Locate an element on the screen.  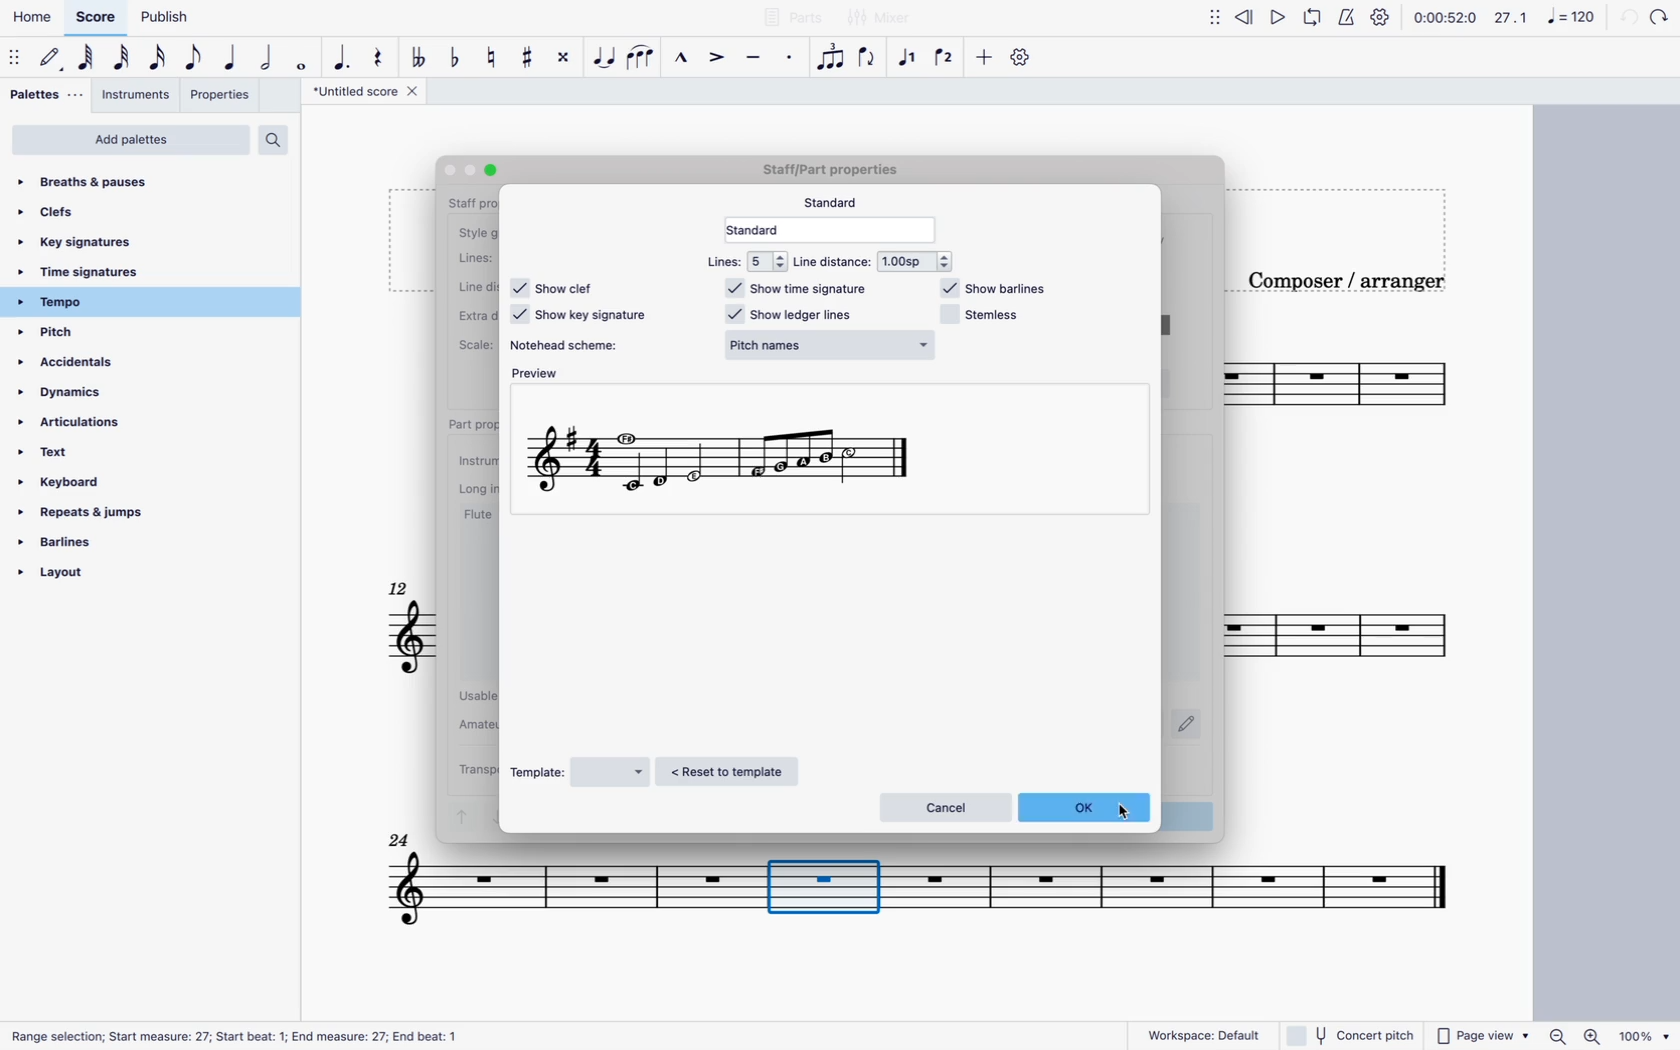
page view is located at coordinates (1482, 1034).